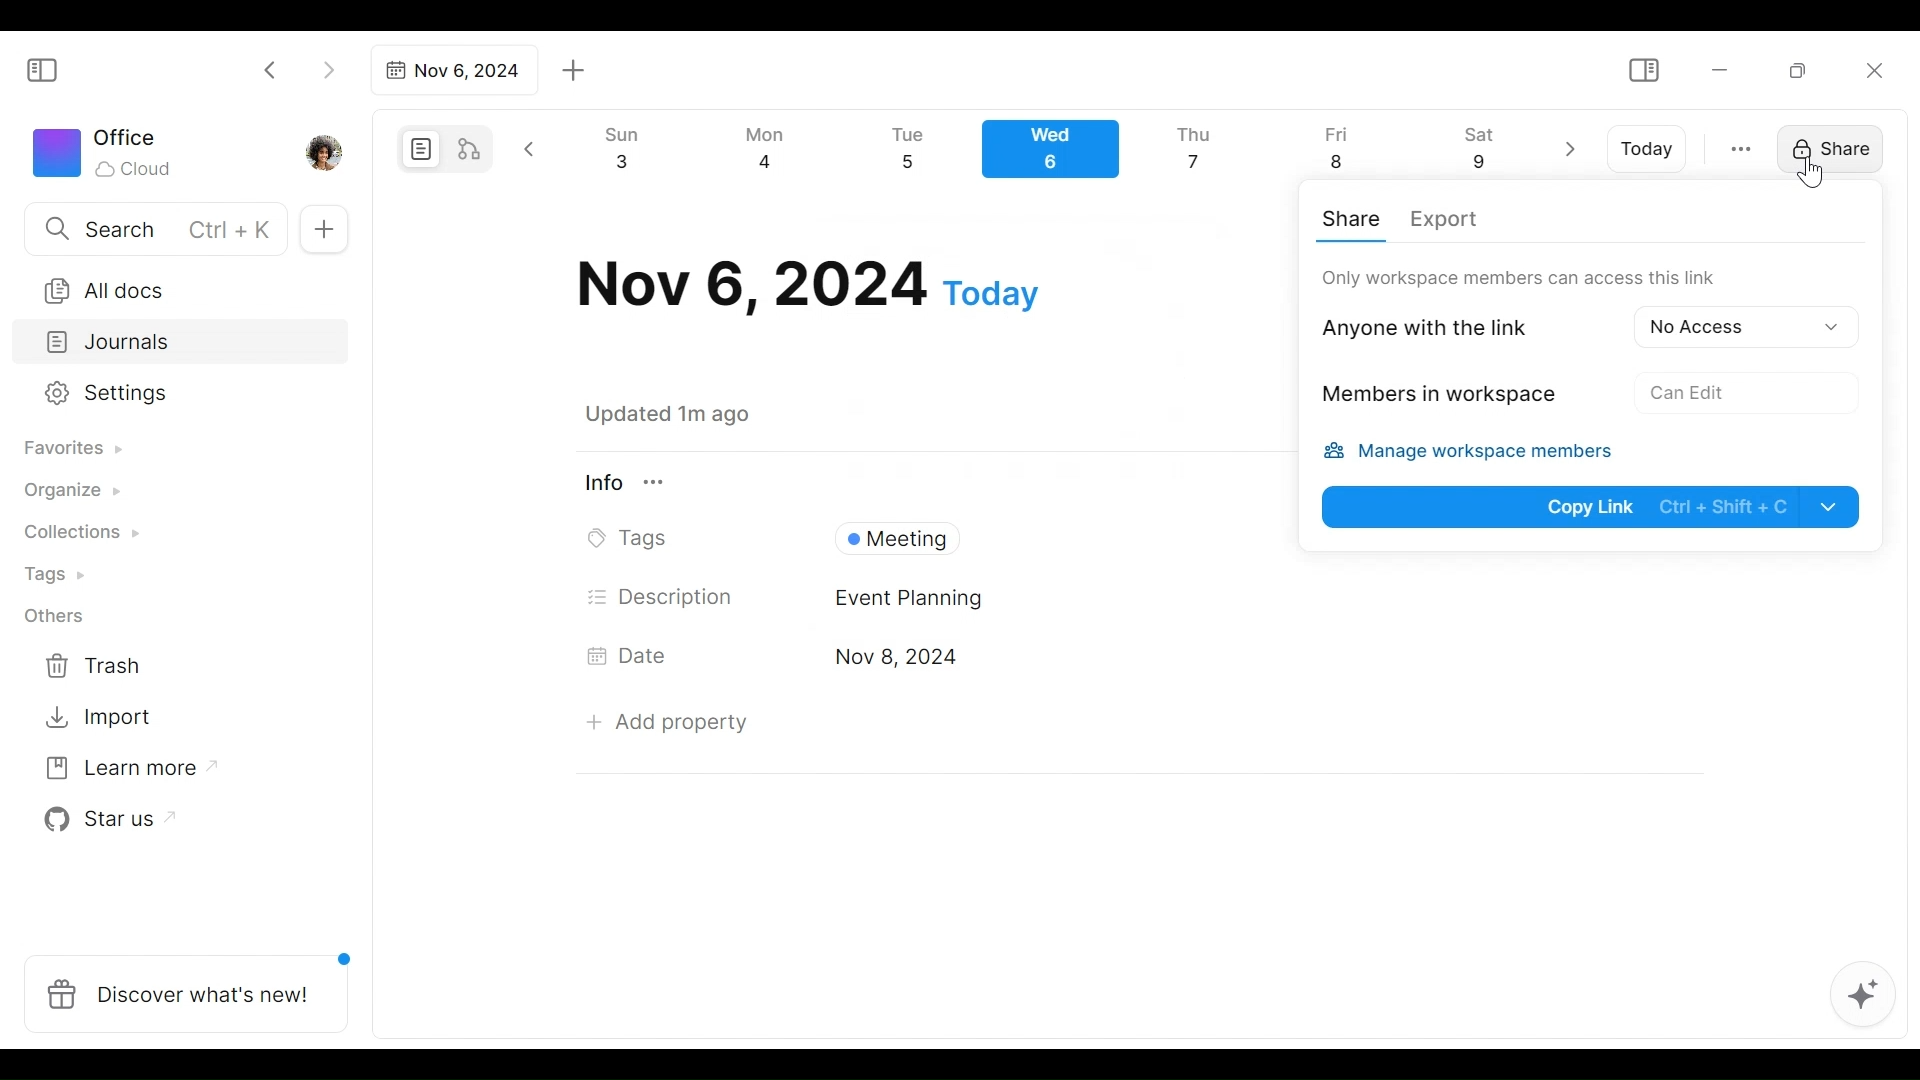 The height and width of the screenshot is (1080, 1920). I want to click on Restore, so click(1805, 69).